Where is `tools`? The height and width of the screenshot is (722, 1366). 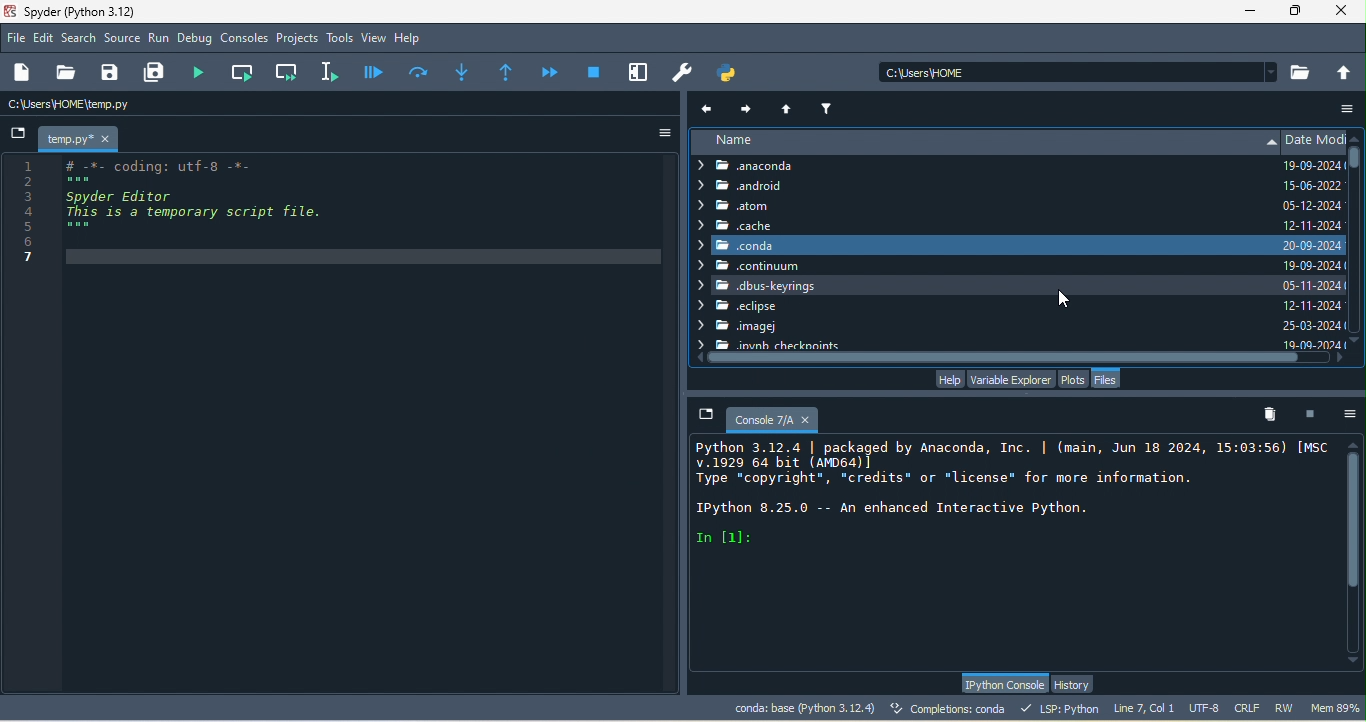
tools is located at coordinates (340, 39).